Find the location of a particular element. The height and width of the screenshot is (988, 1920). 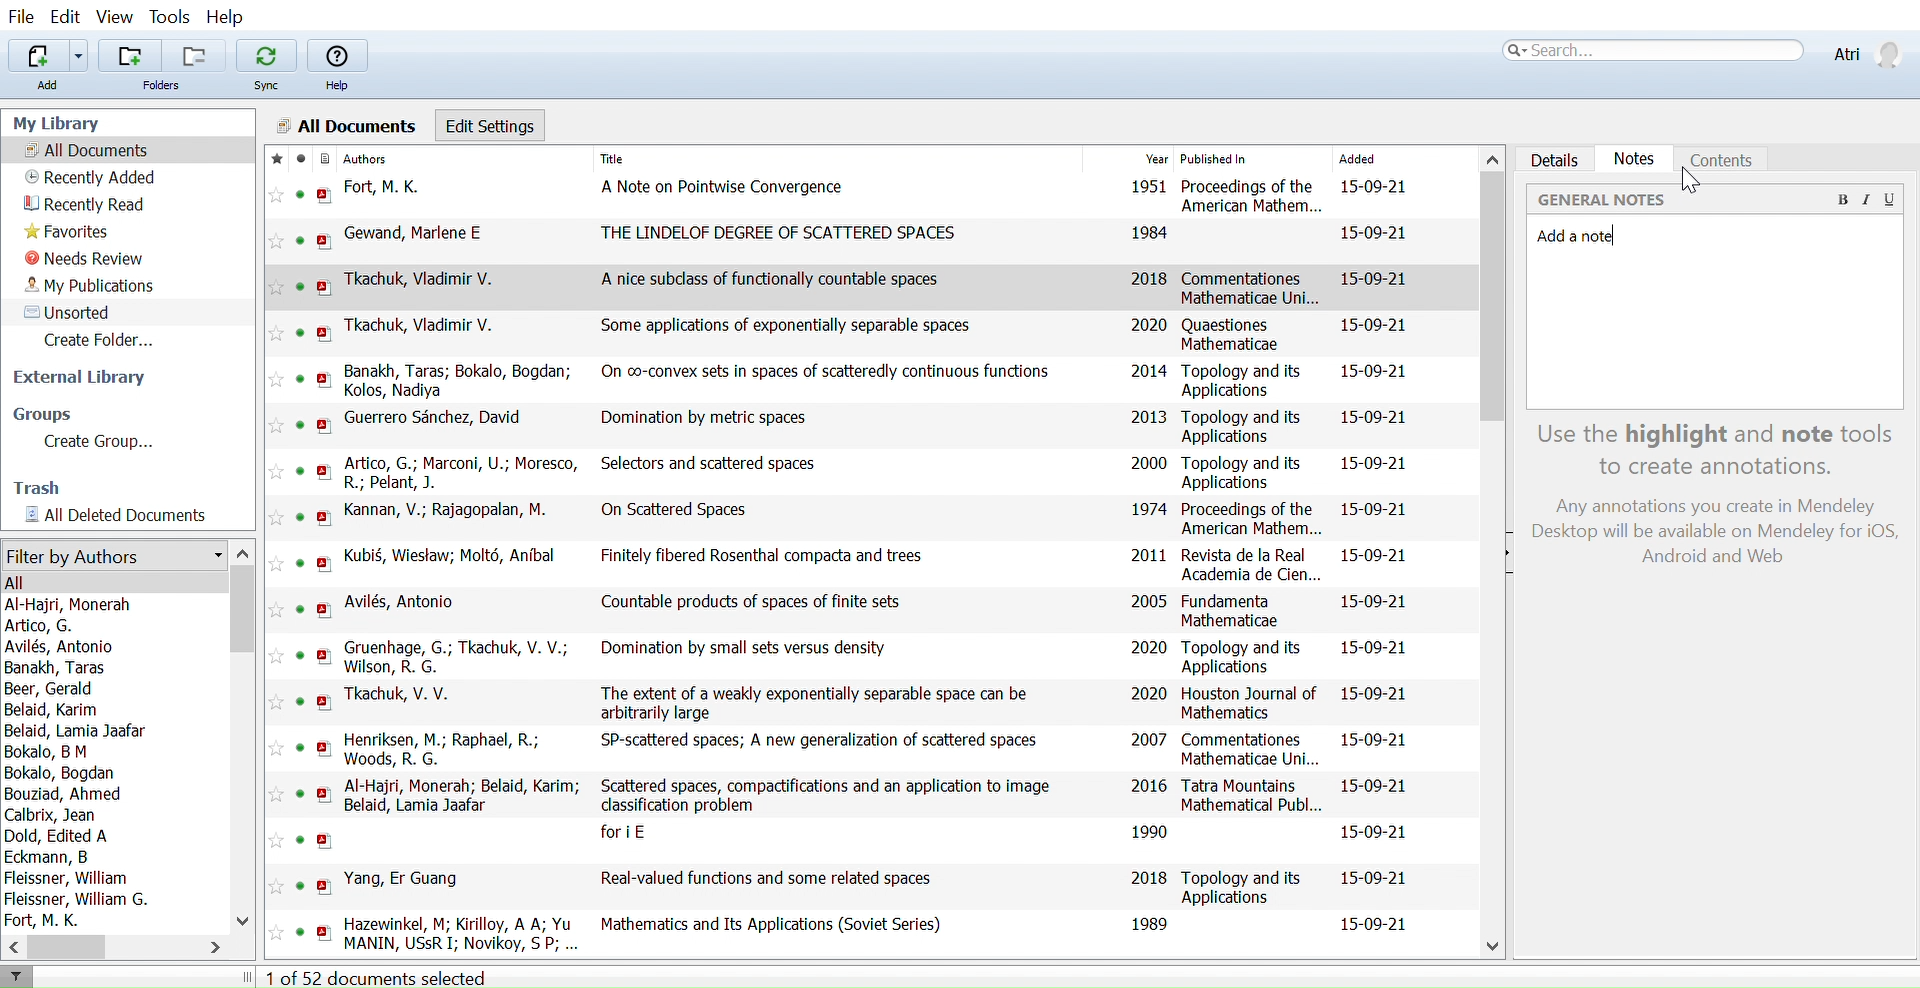

Calbrix, Jean is located at coordinates (52, 815).